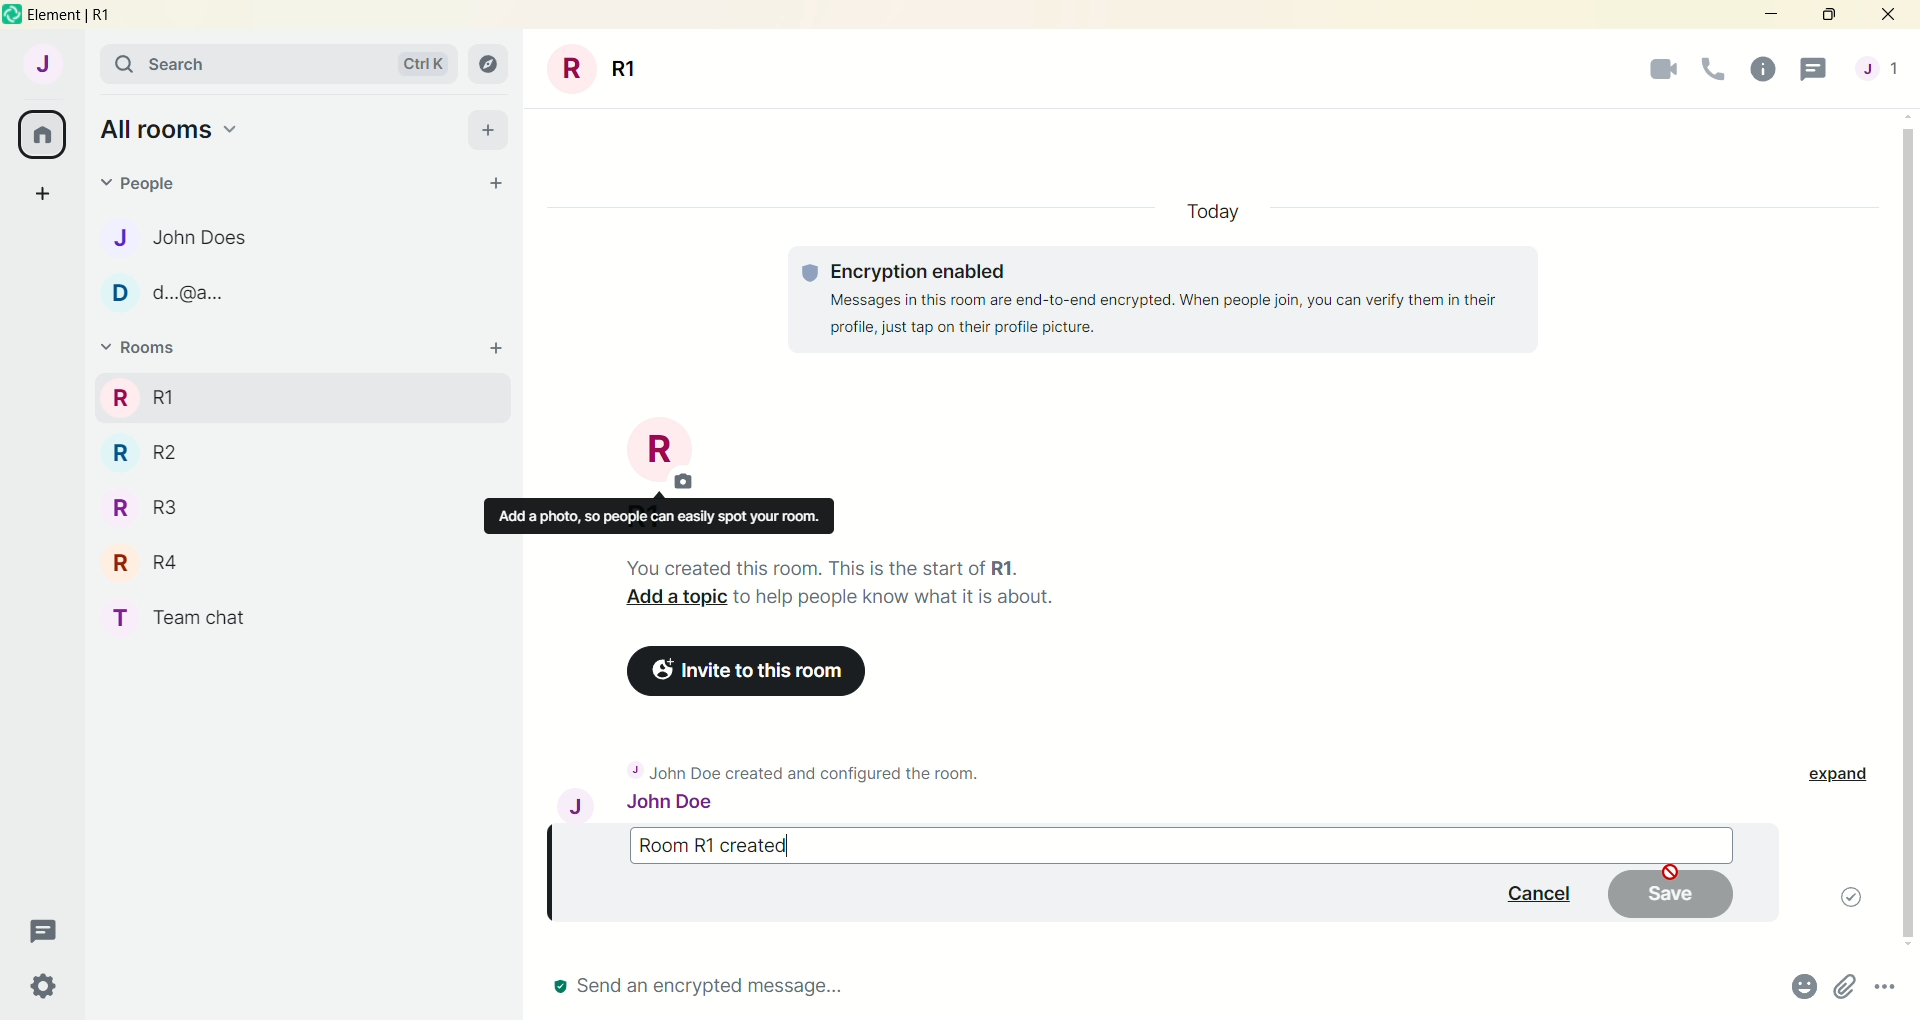  I want to click on start chat, so click(489, 181).